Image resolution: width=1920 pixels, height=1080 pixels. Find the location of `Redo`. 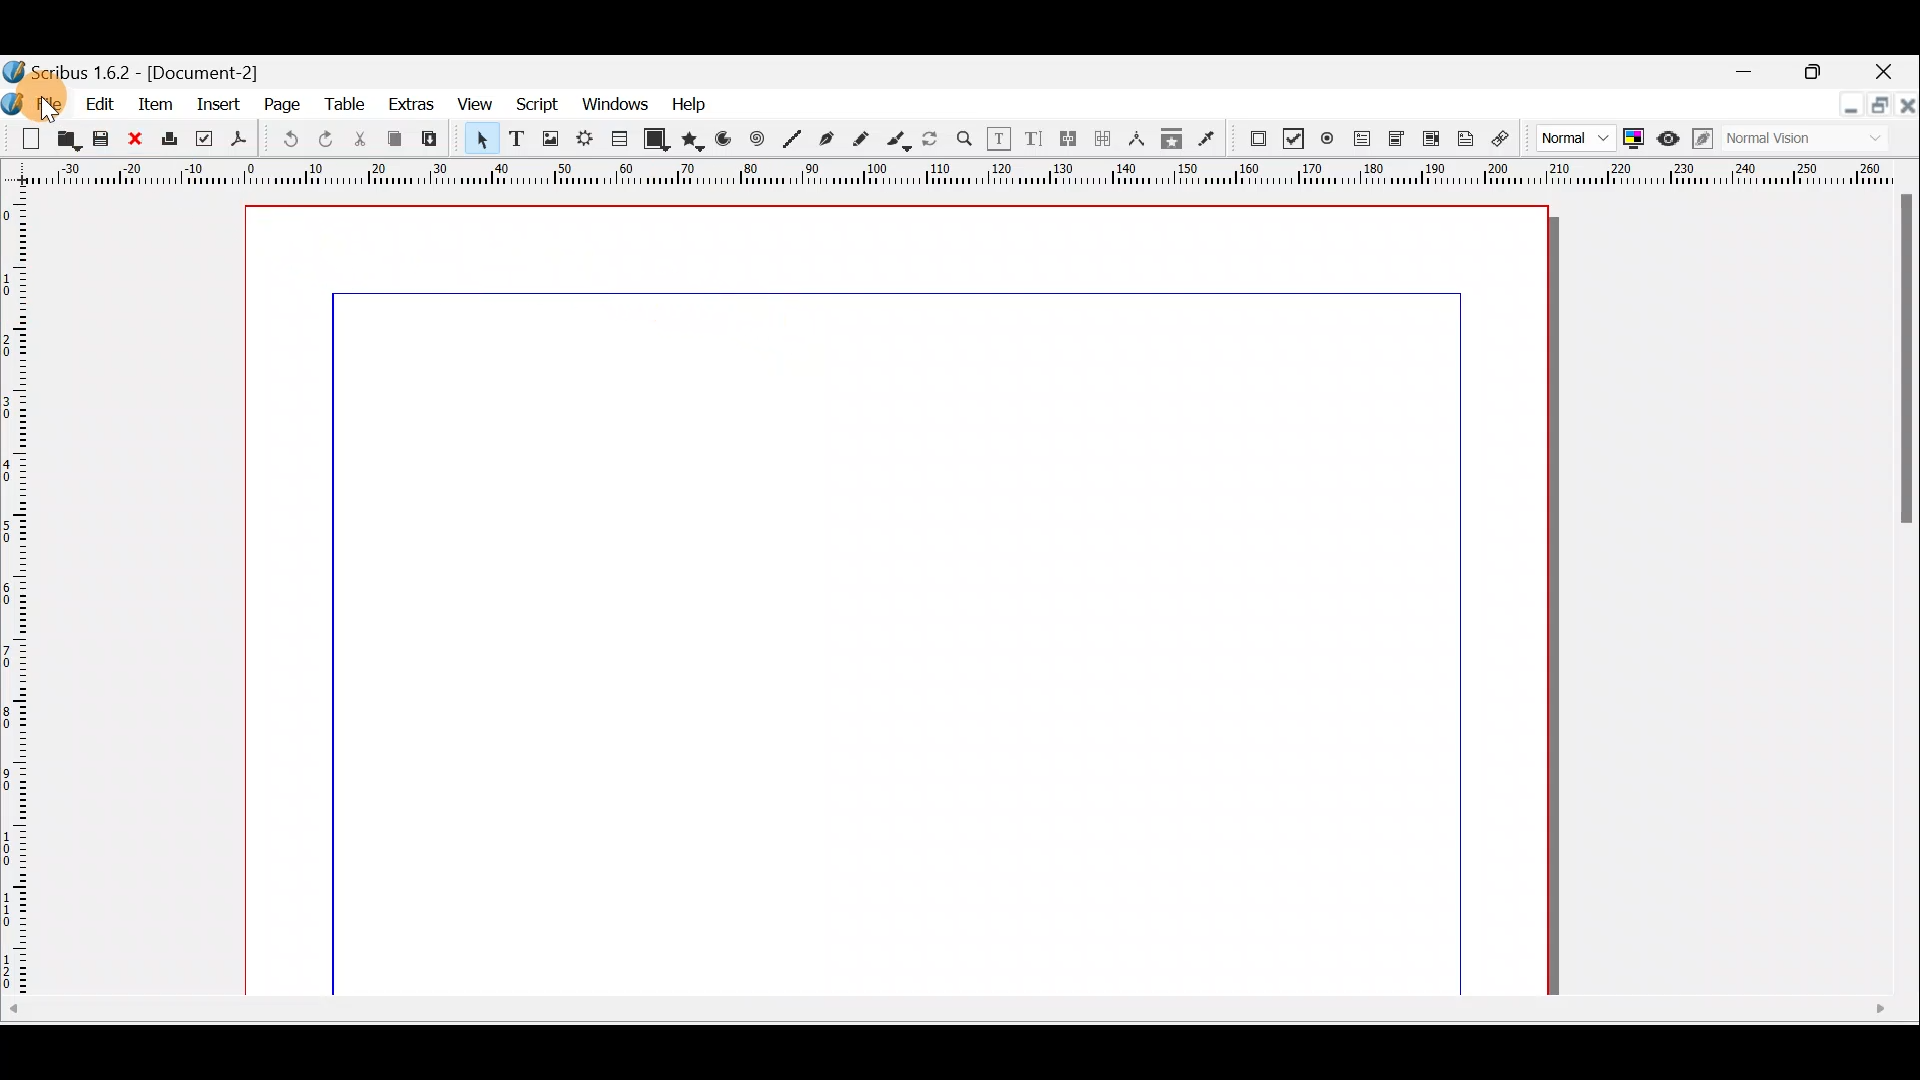

Redo is located at coordinates (321, 141).